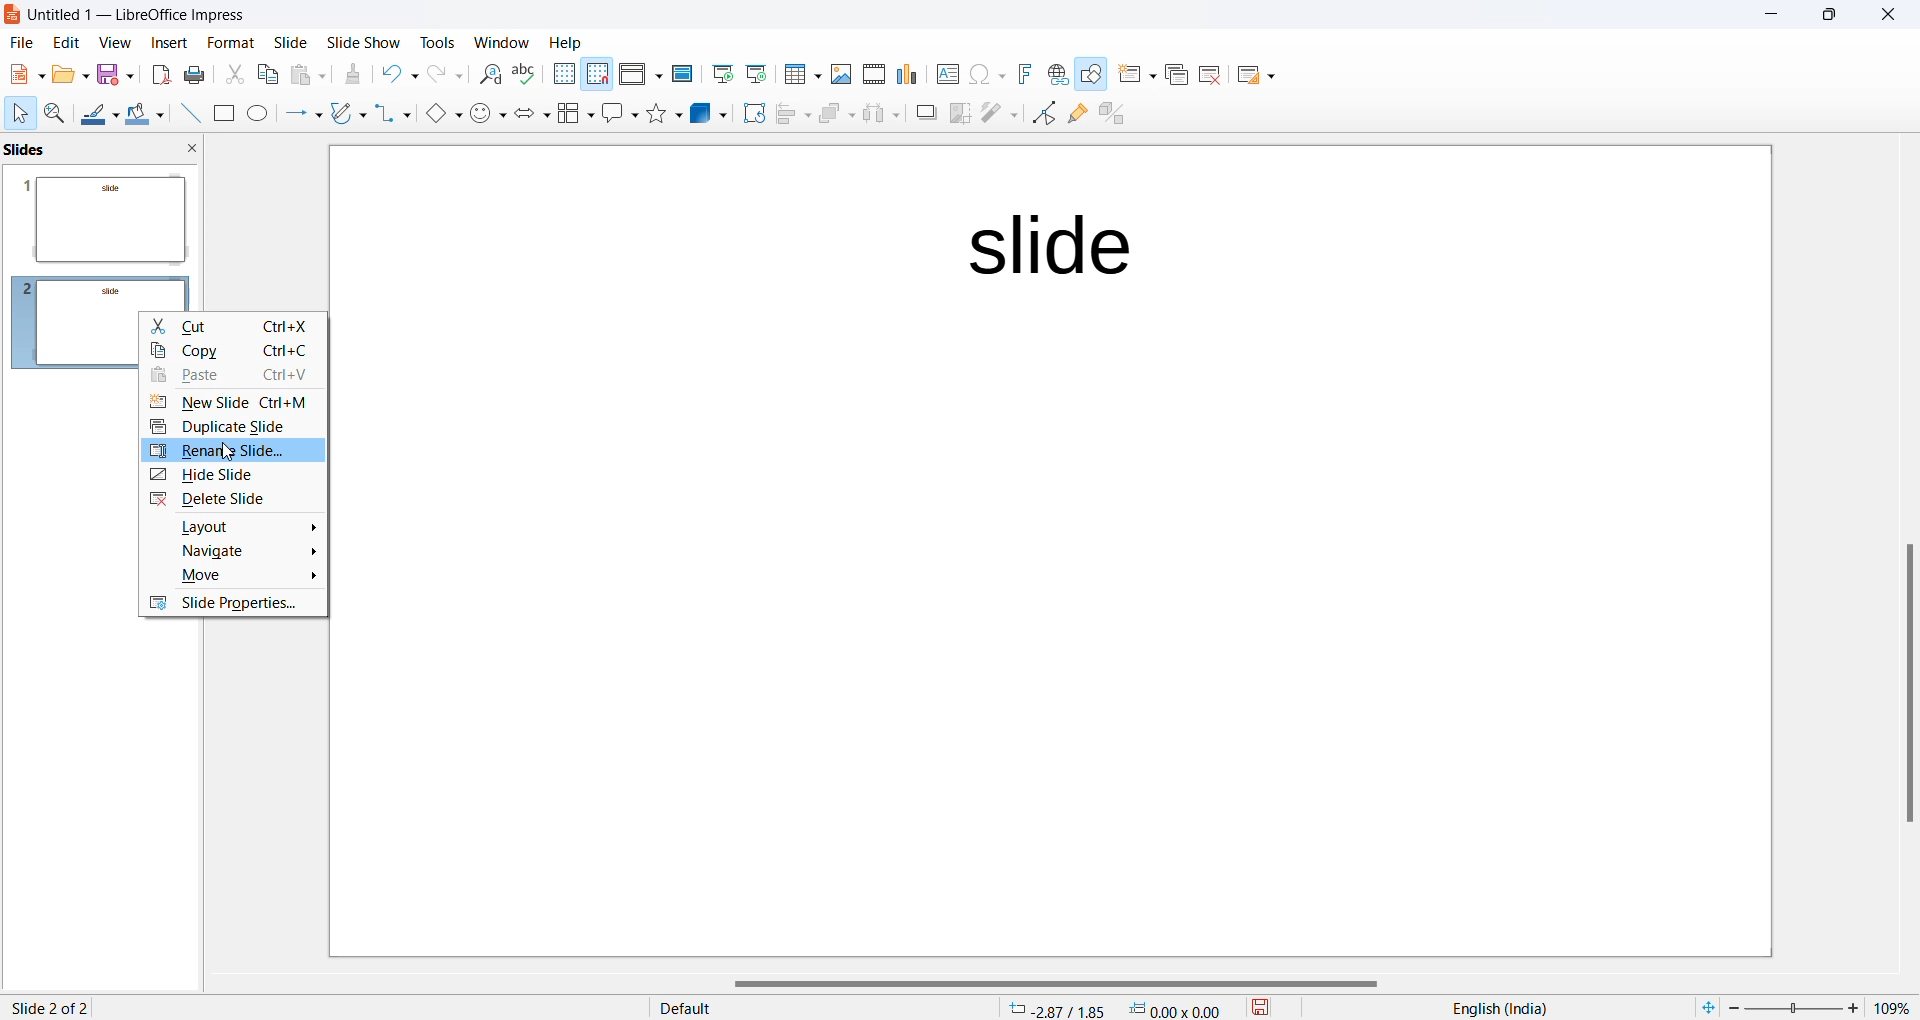 This screenshot has width=1920, height=1020. What do you see at coordinates (52, 1005) in the screenshot?
I see `slide 2 of 2` at bounding box center [52, 1005].